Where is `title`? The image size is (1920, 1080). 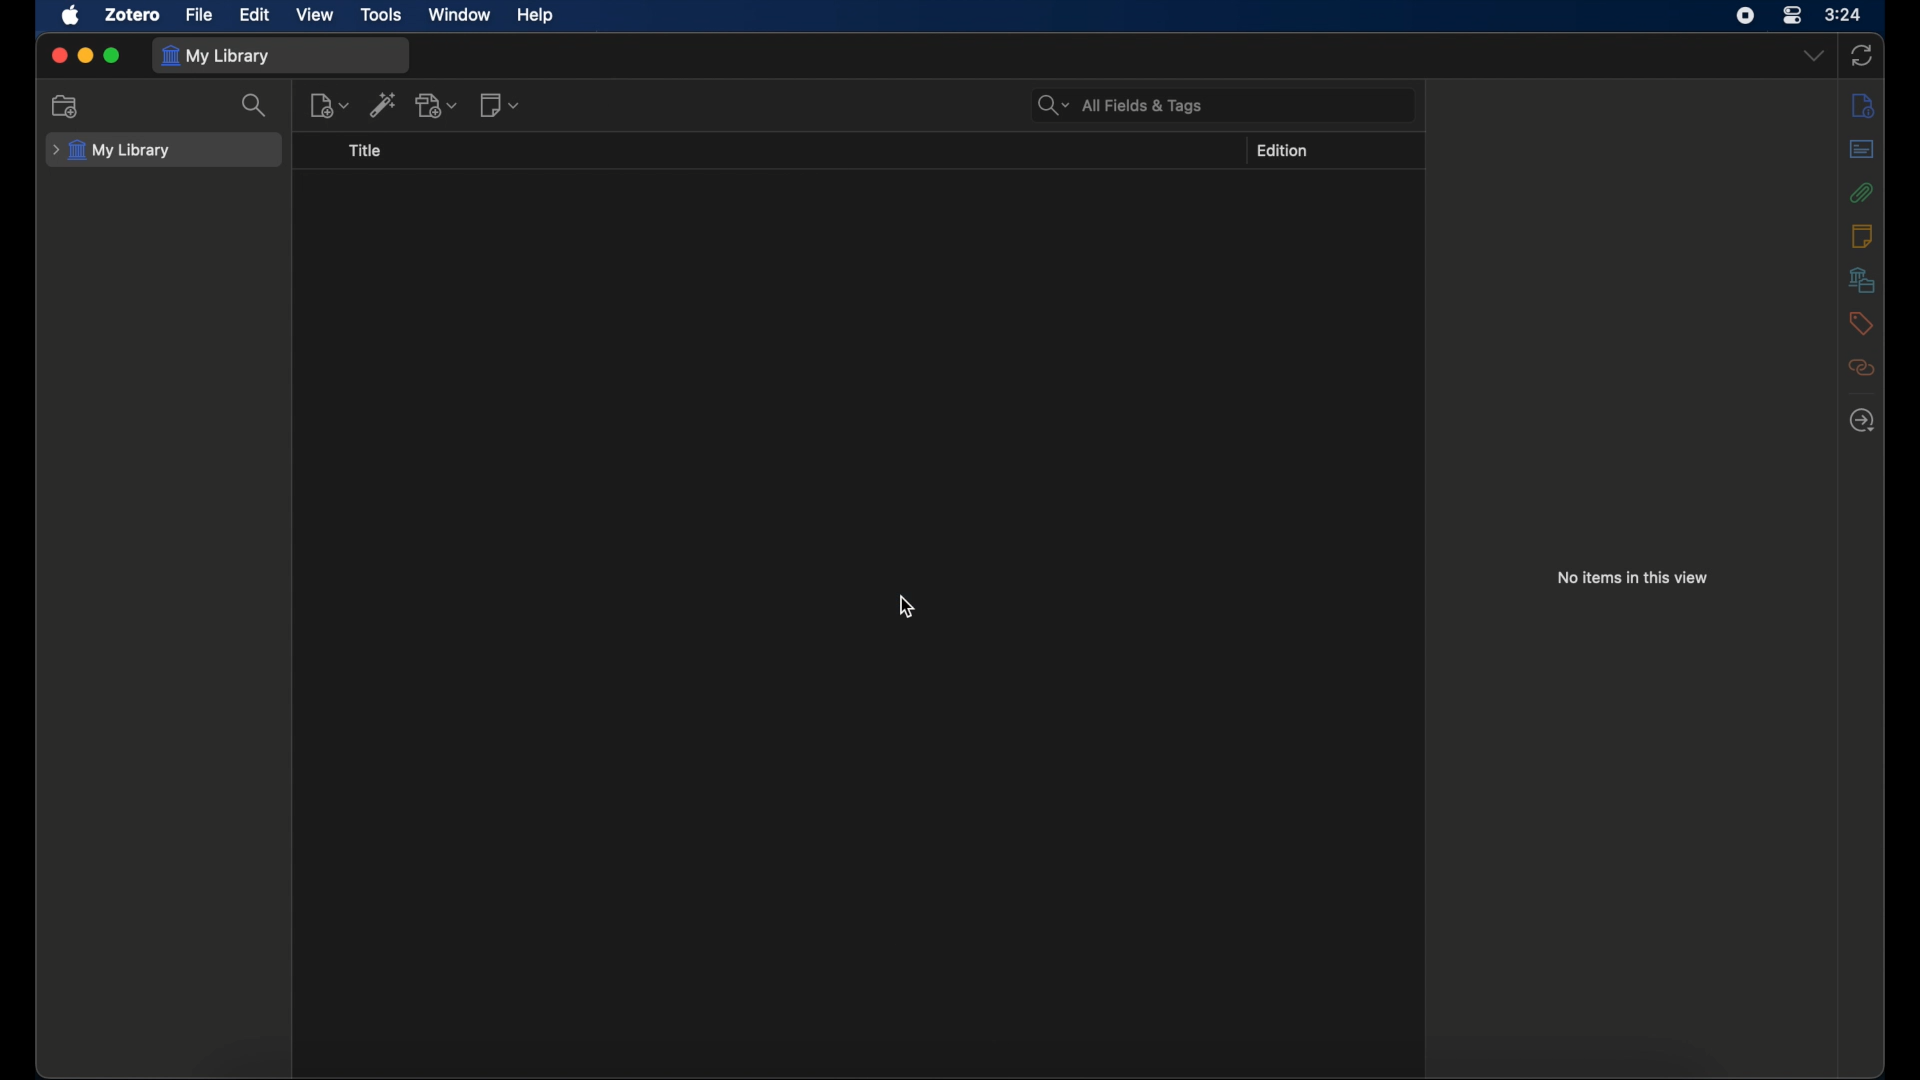
title is located at coordinates (365, 151).